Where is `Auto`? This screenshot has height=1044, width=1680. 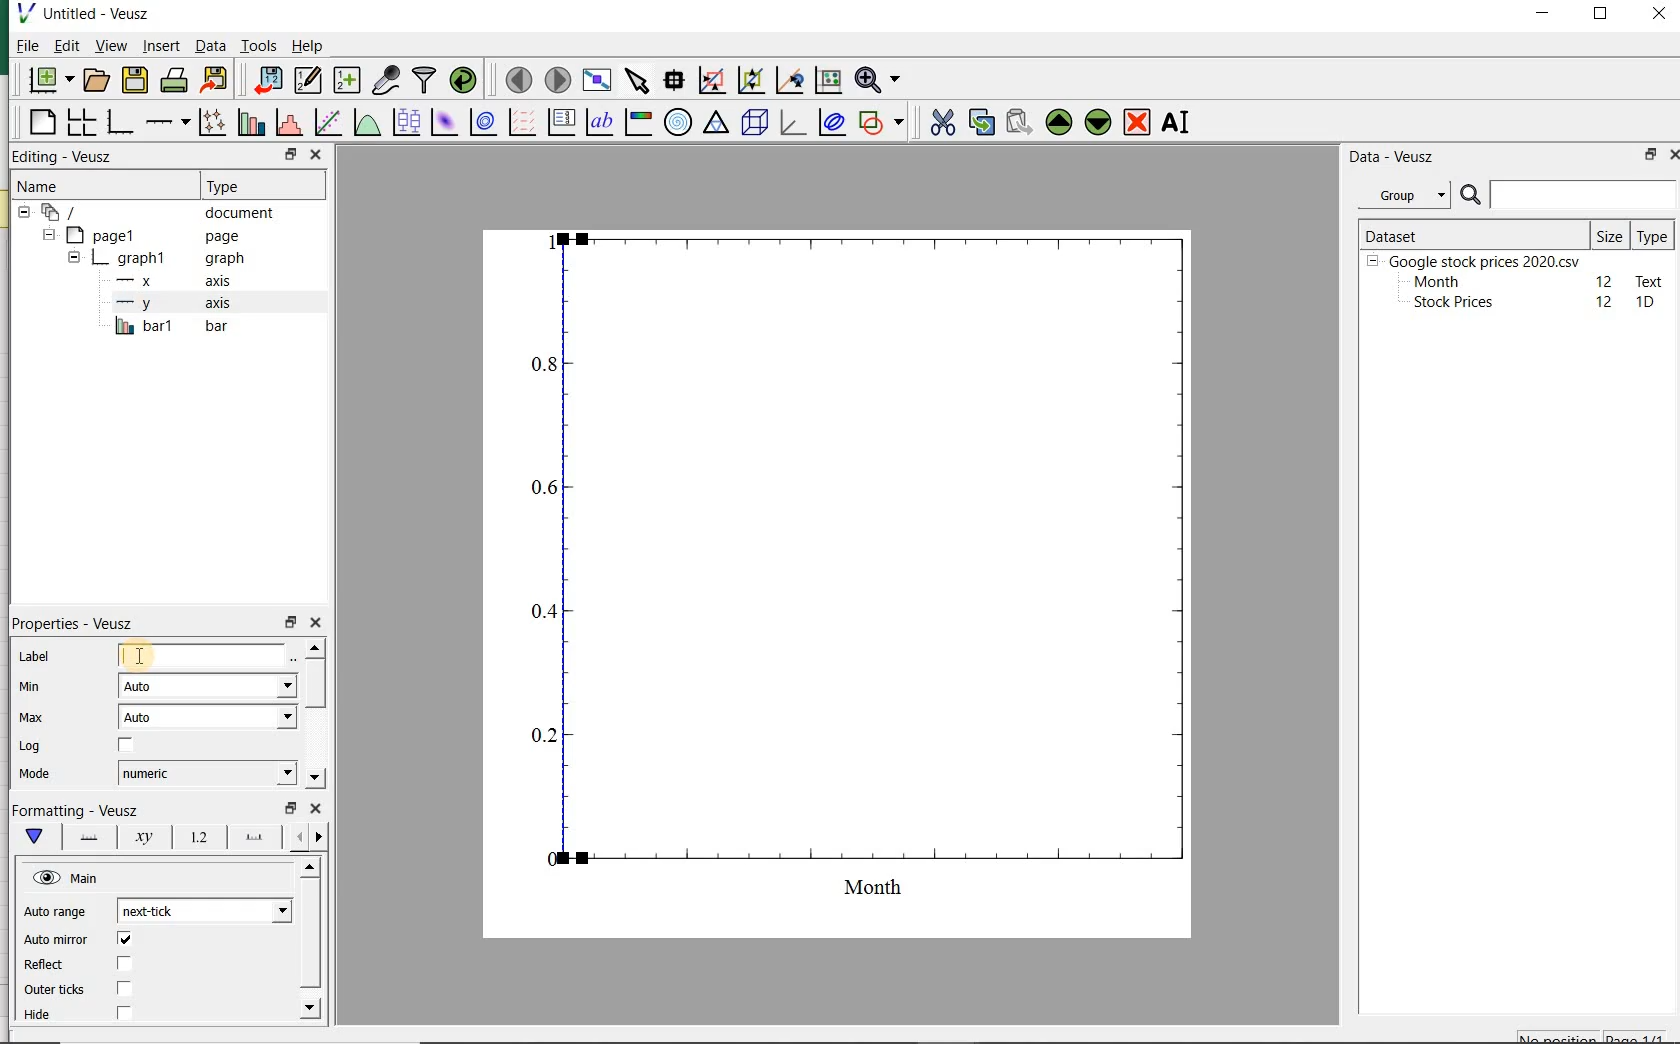
Auto is located at coordinates (208, 717).